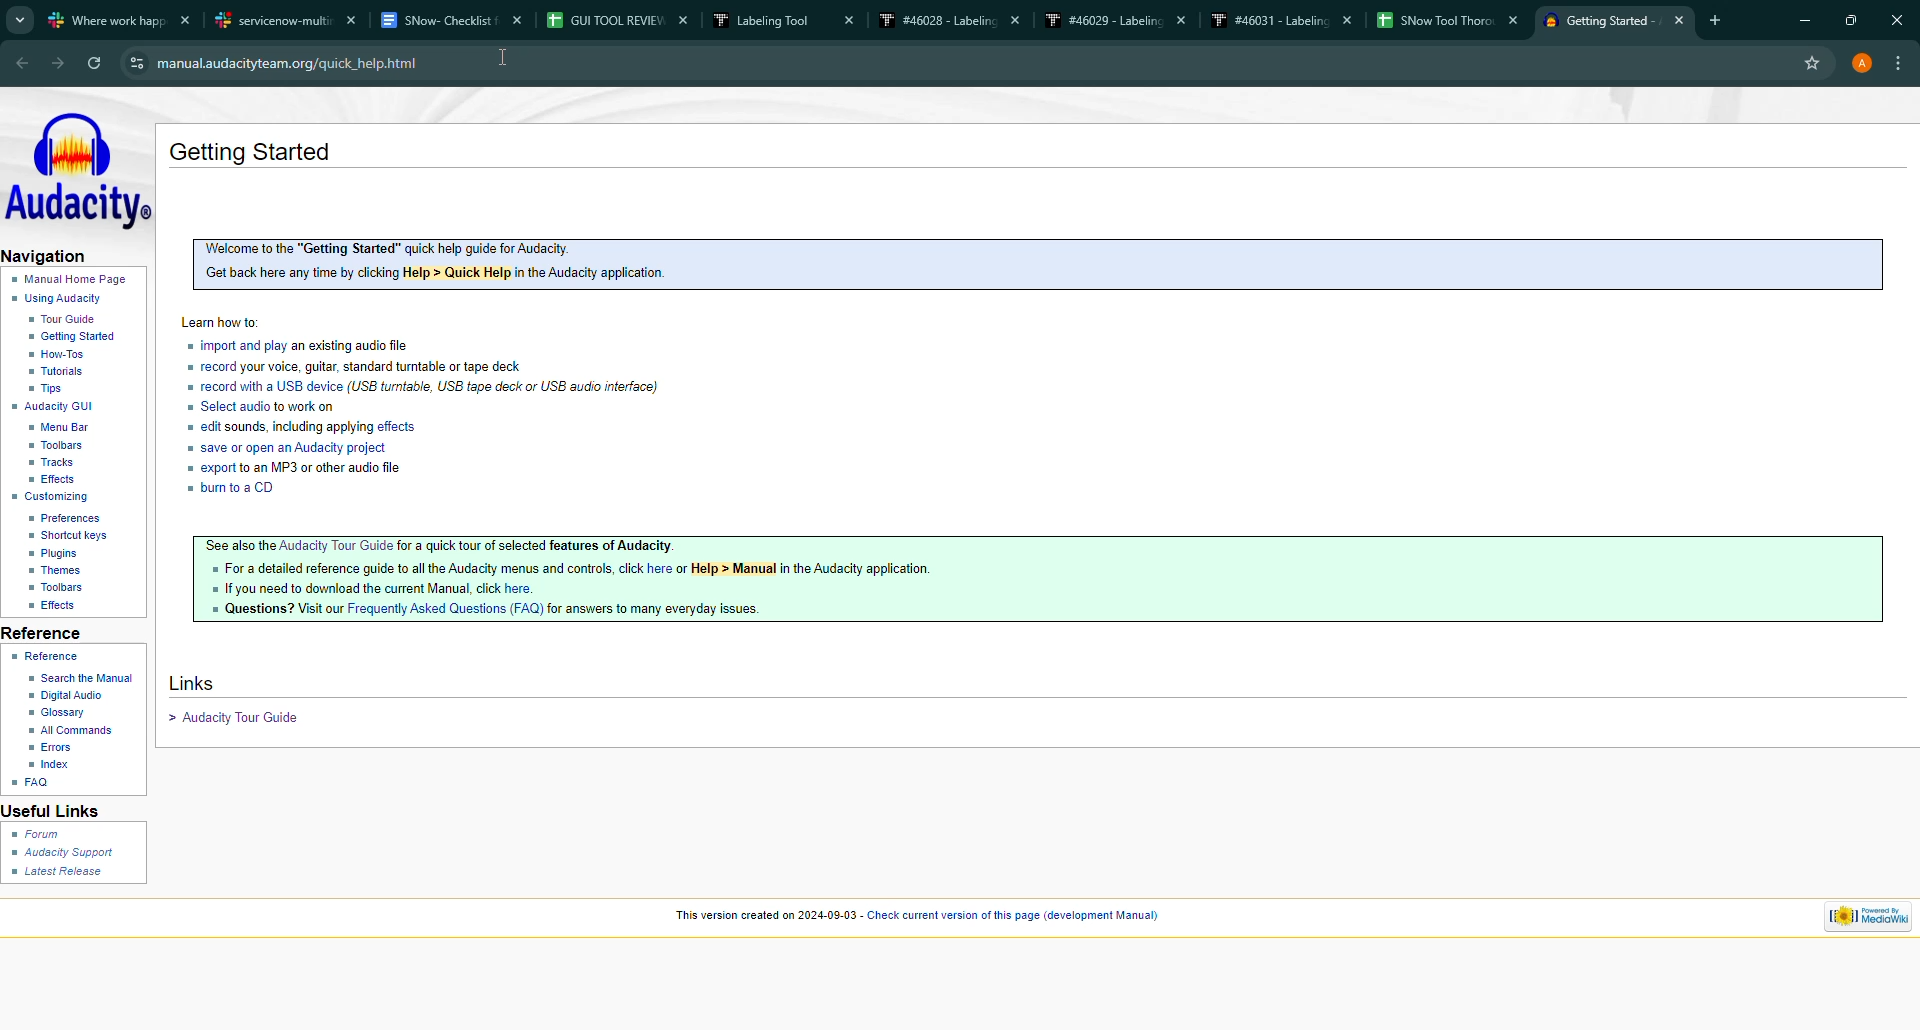  Describe the element at coordinates (285, 447) in the screenshot. I see `Save or Open an Audacity project` at that location.